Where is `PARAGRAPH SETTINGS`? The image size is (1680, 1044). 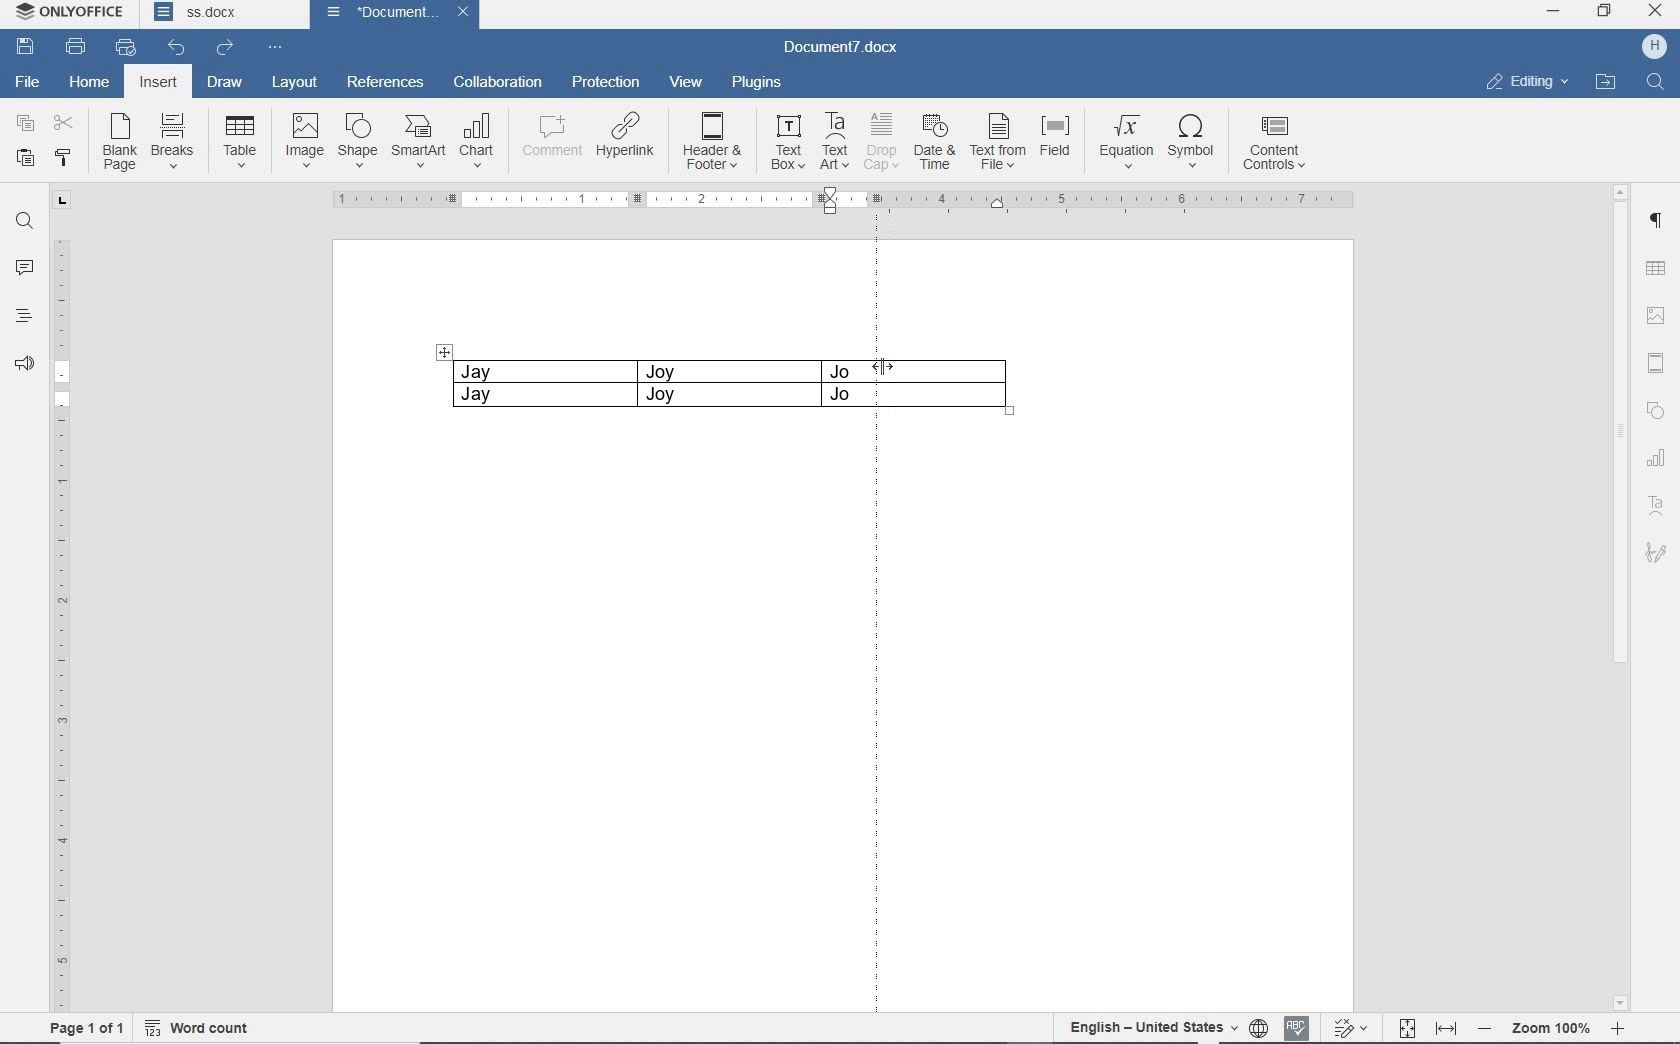 PARAGRAPH SETTINGS is located at coordinates (1657, 221).